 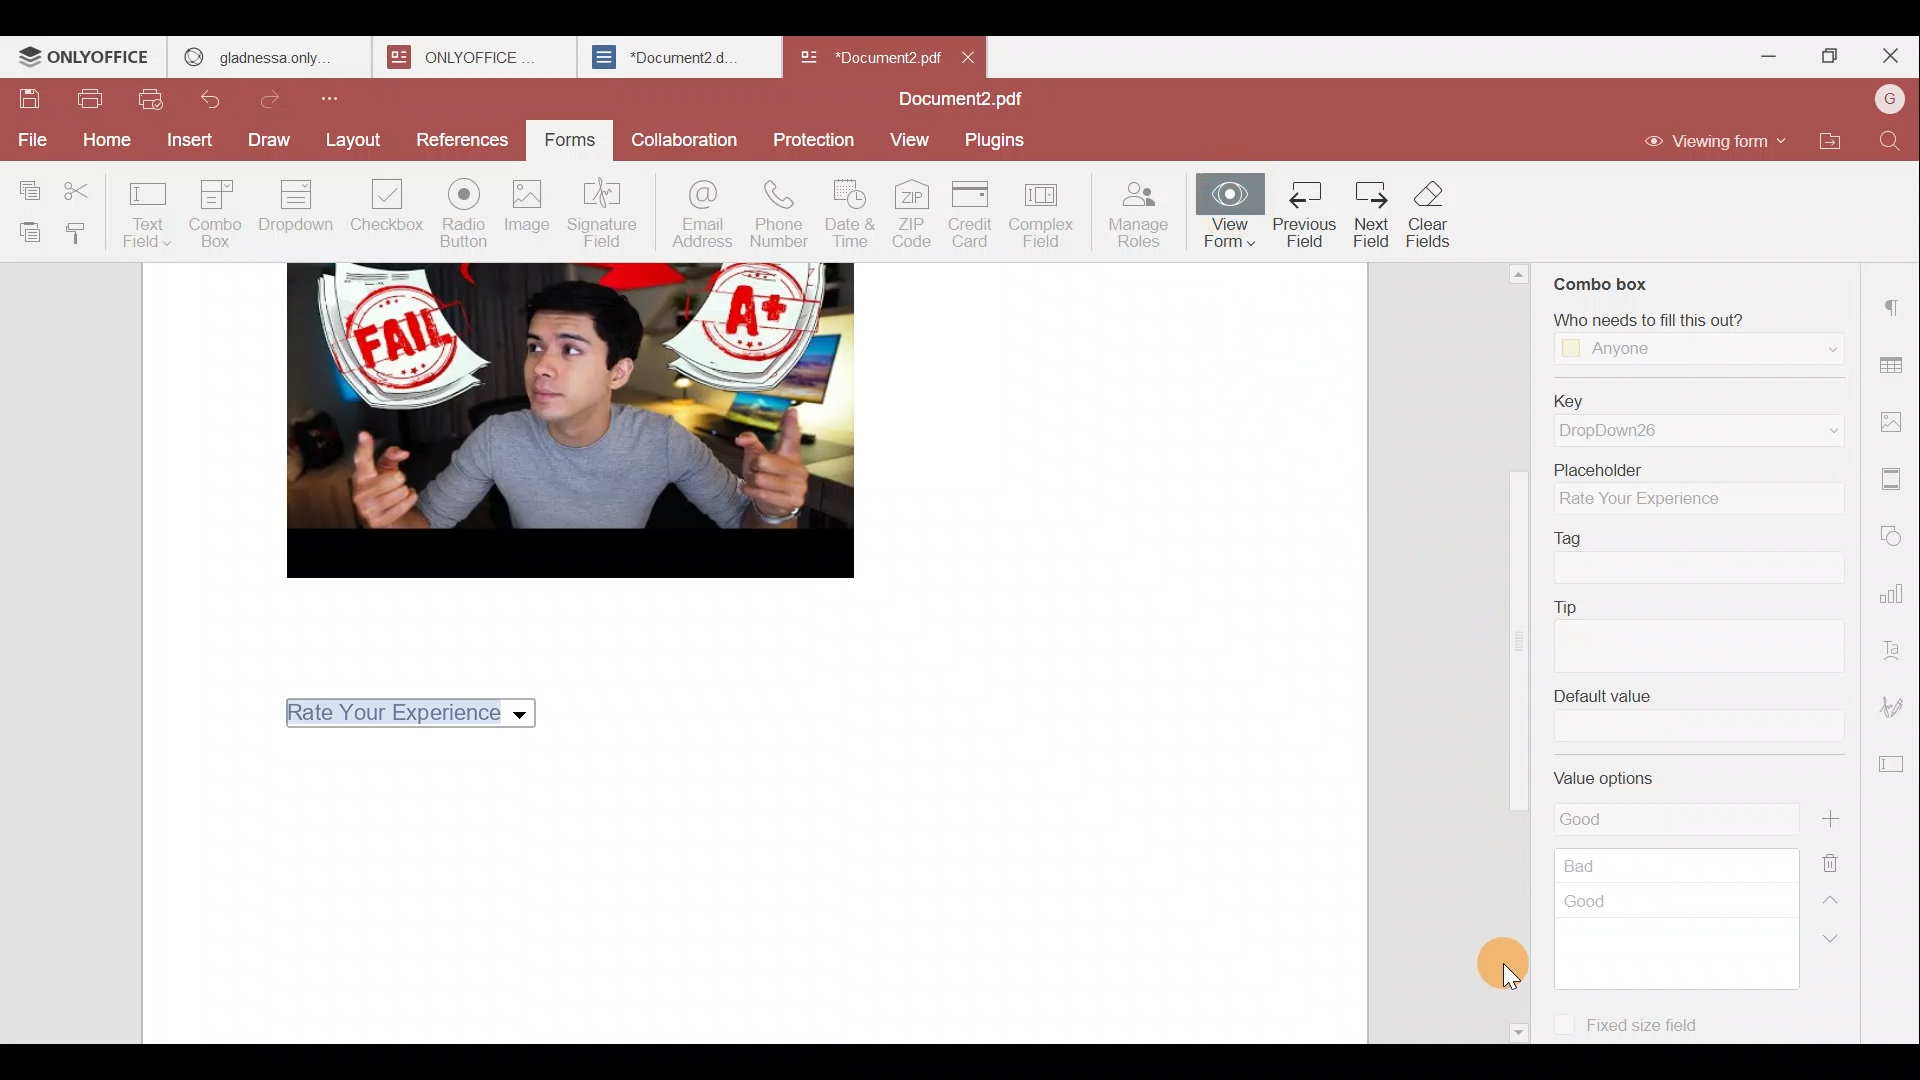 I want to click on Close, so click(x=1890, y=56).